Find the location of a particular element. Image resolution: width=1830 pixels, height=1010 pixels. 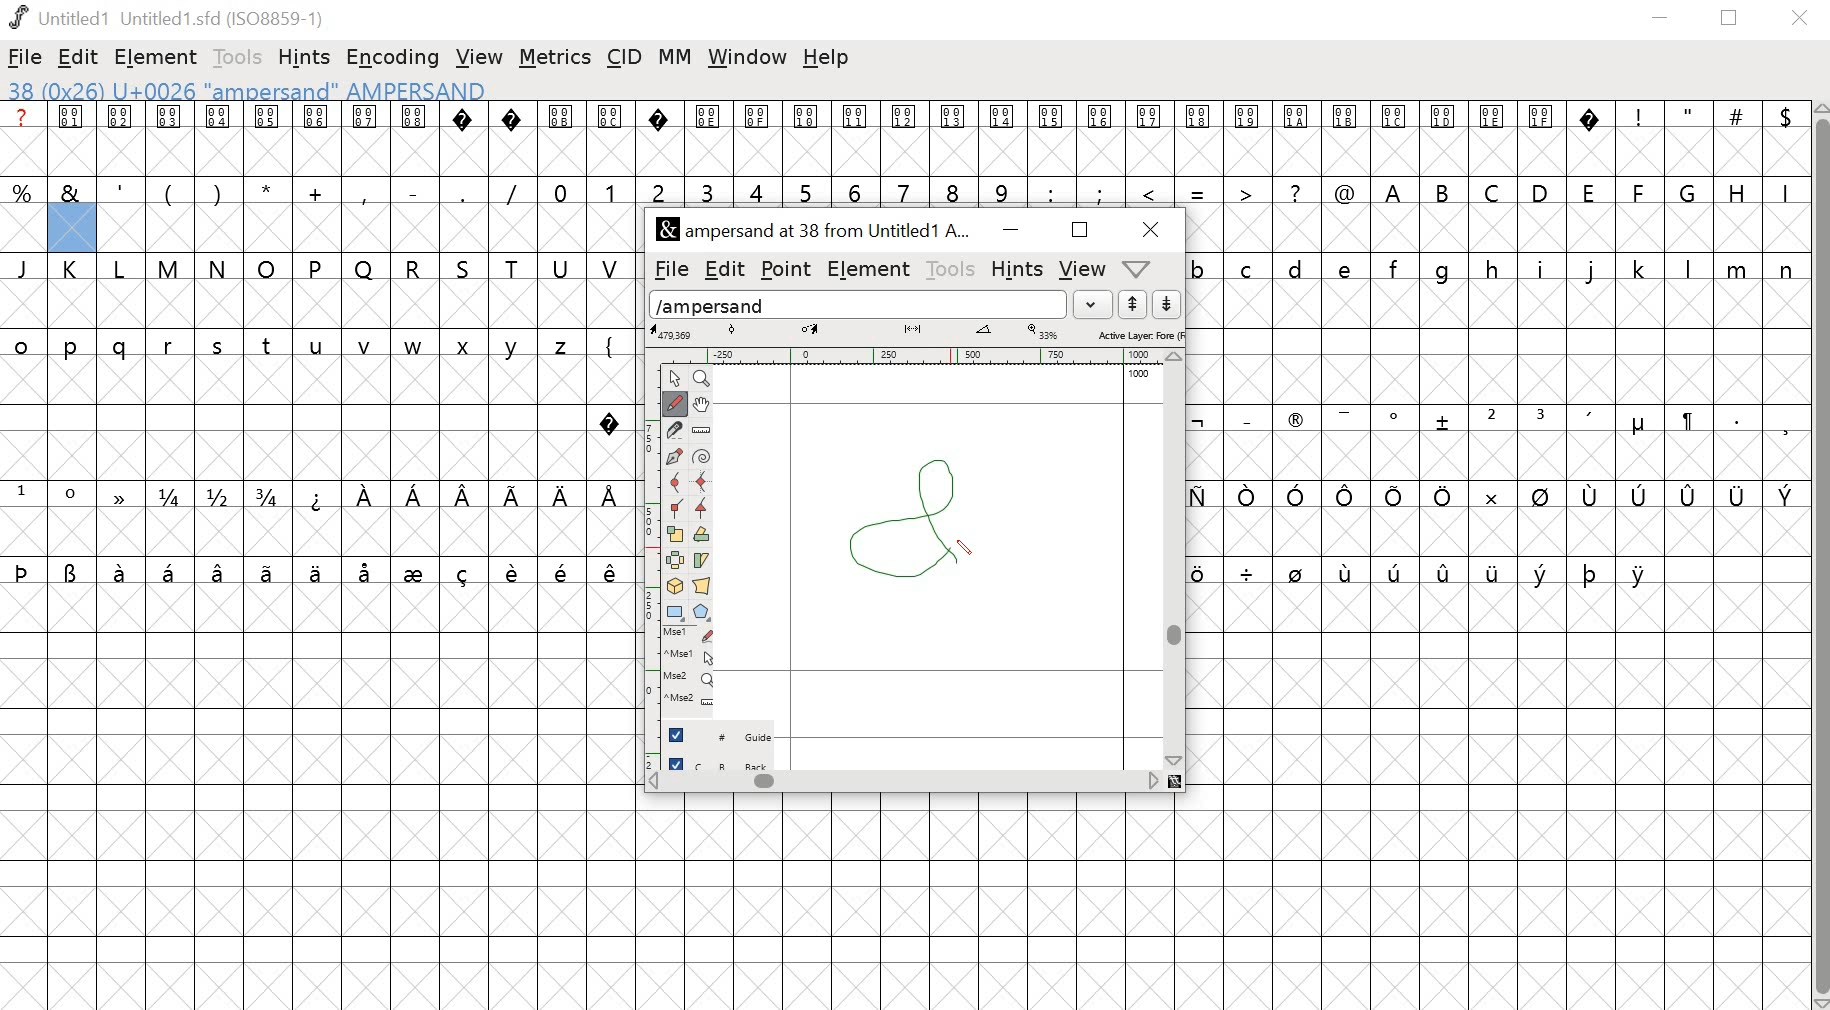

horizontal scrollbar is located at coordinates (914, 782).